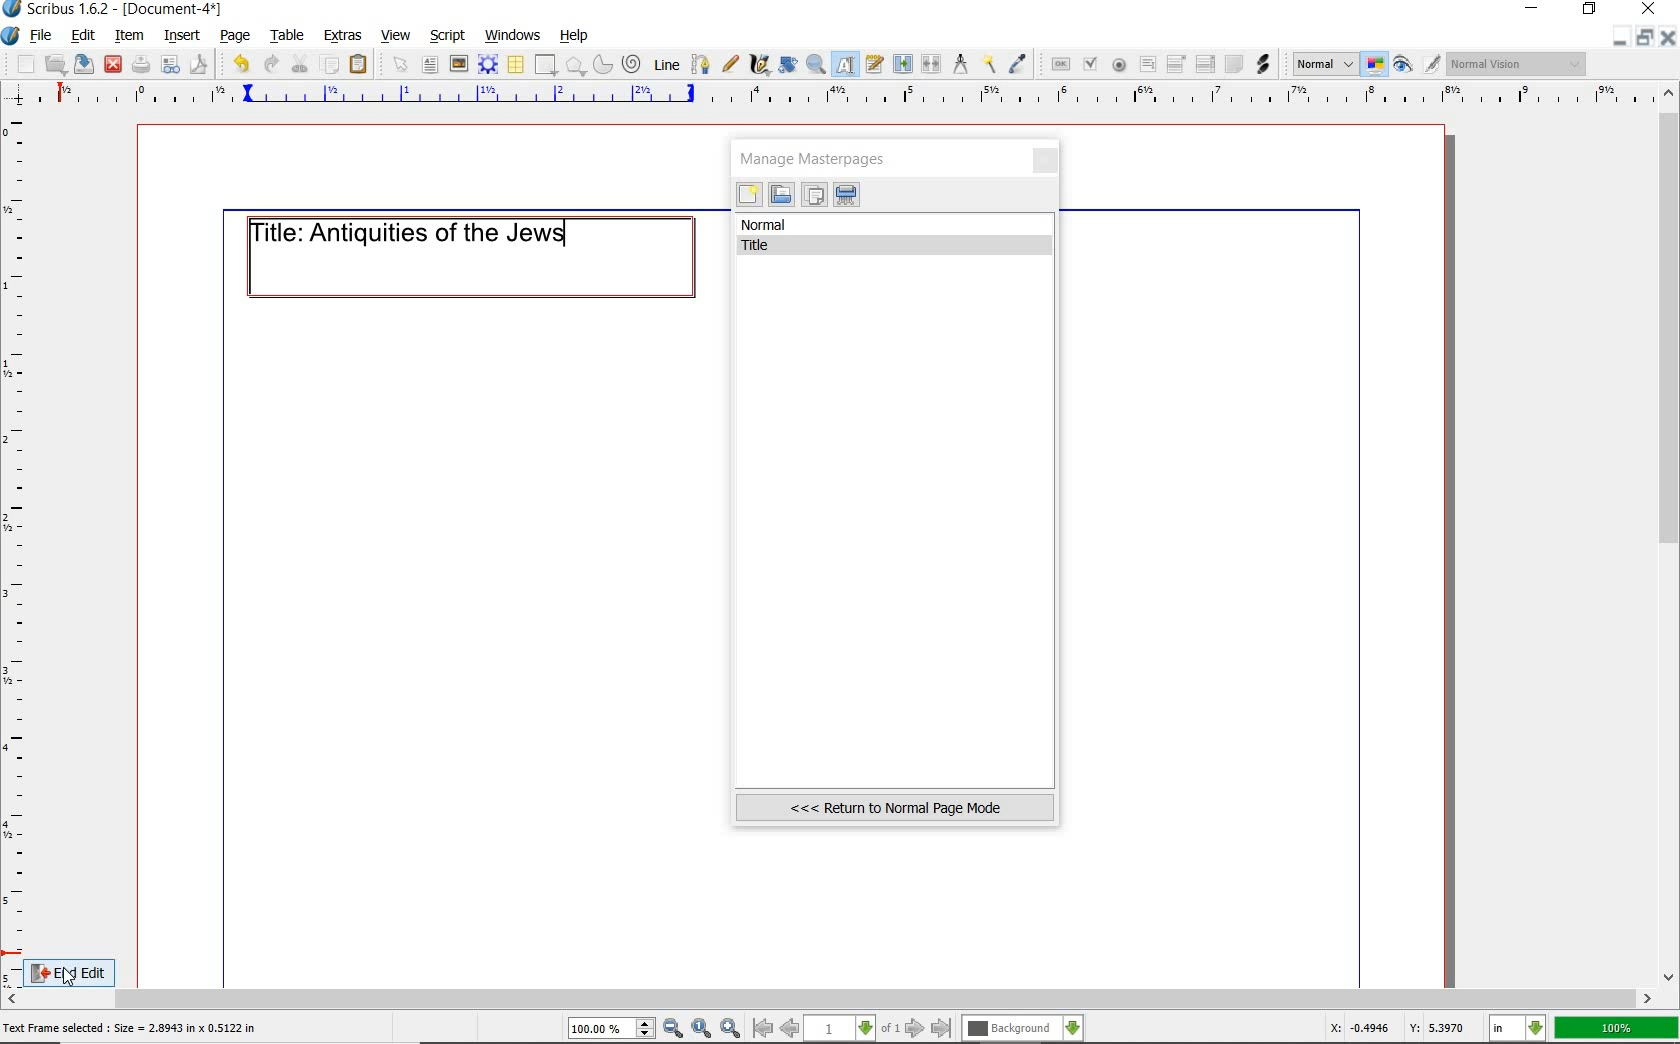 Image resolution: width=1680 pixels, height=1044 pixels. Describe the element at coordinates (284, 35) in the screenshot. I see `table` at that location.